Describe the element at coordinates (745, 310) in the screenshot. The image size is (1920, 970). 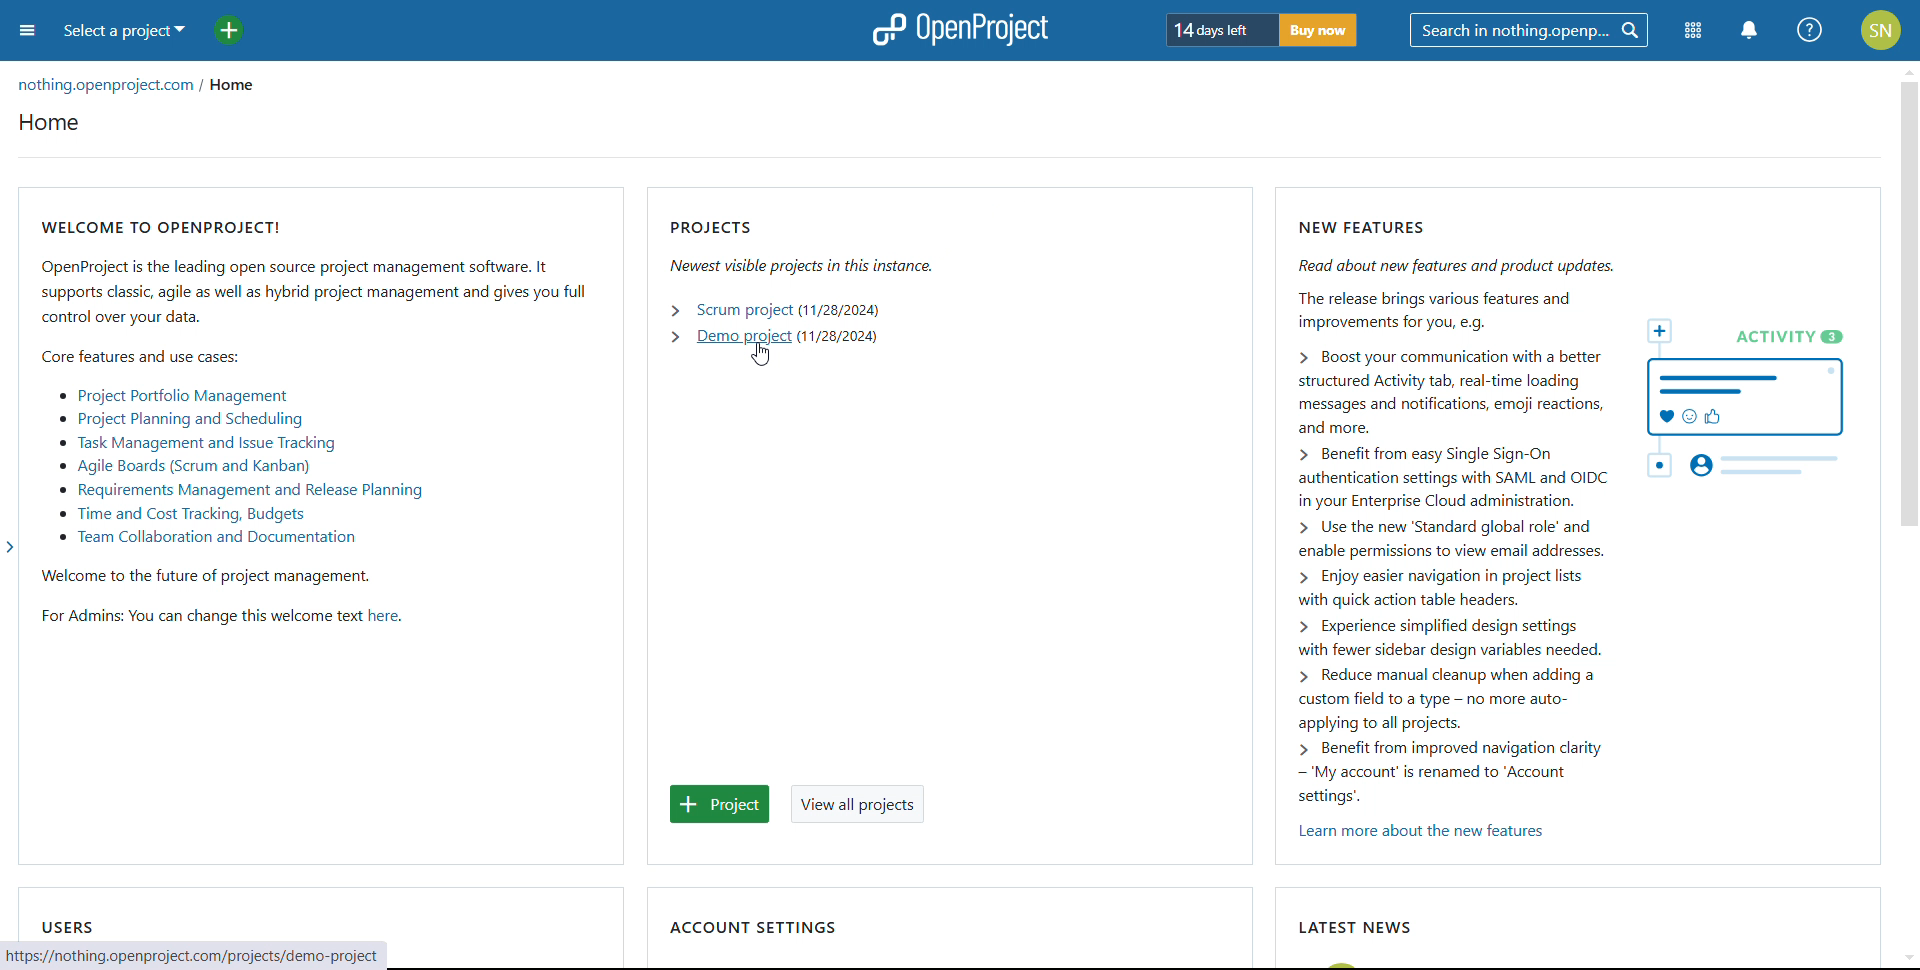
I see `open scrum project` at that location.